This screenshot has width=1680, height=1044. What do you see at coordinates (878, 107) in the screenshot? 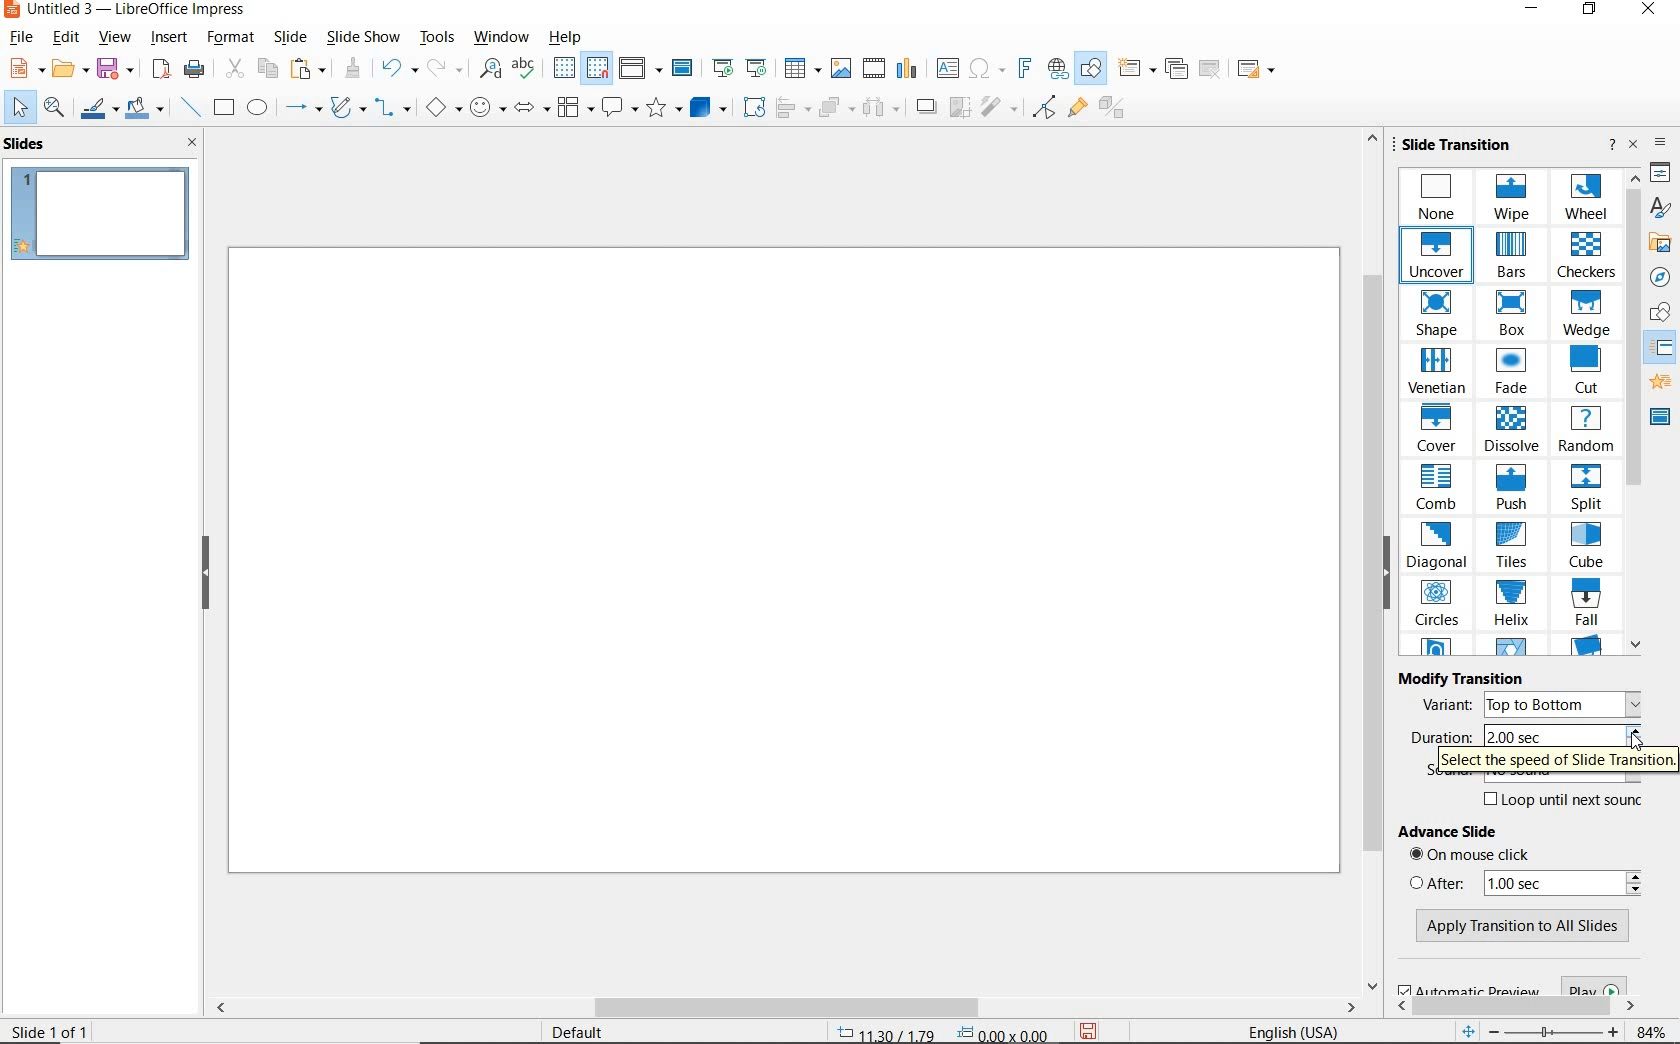
I see `3 OBJECTS TO DISTRIBUTE` at bounding box center [878, 107].